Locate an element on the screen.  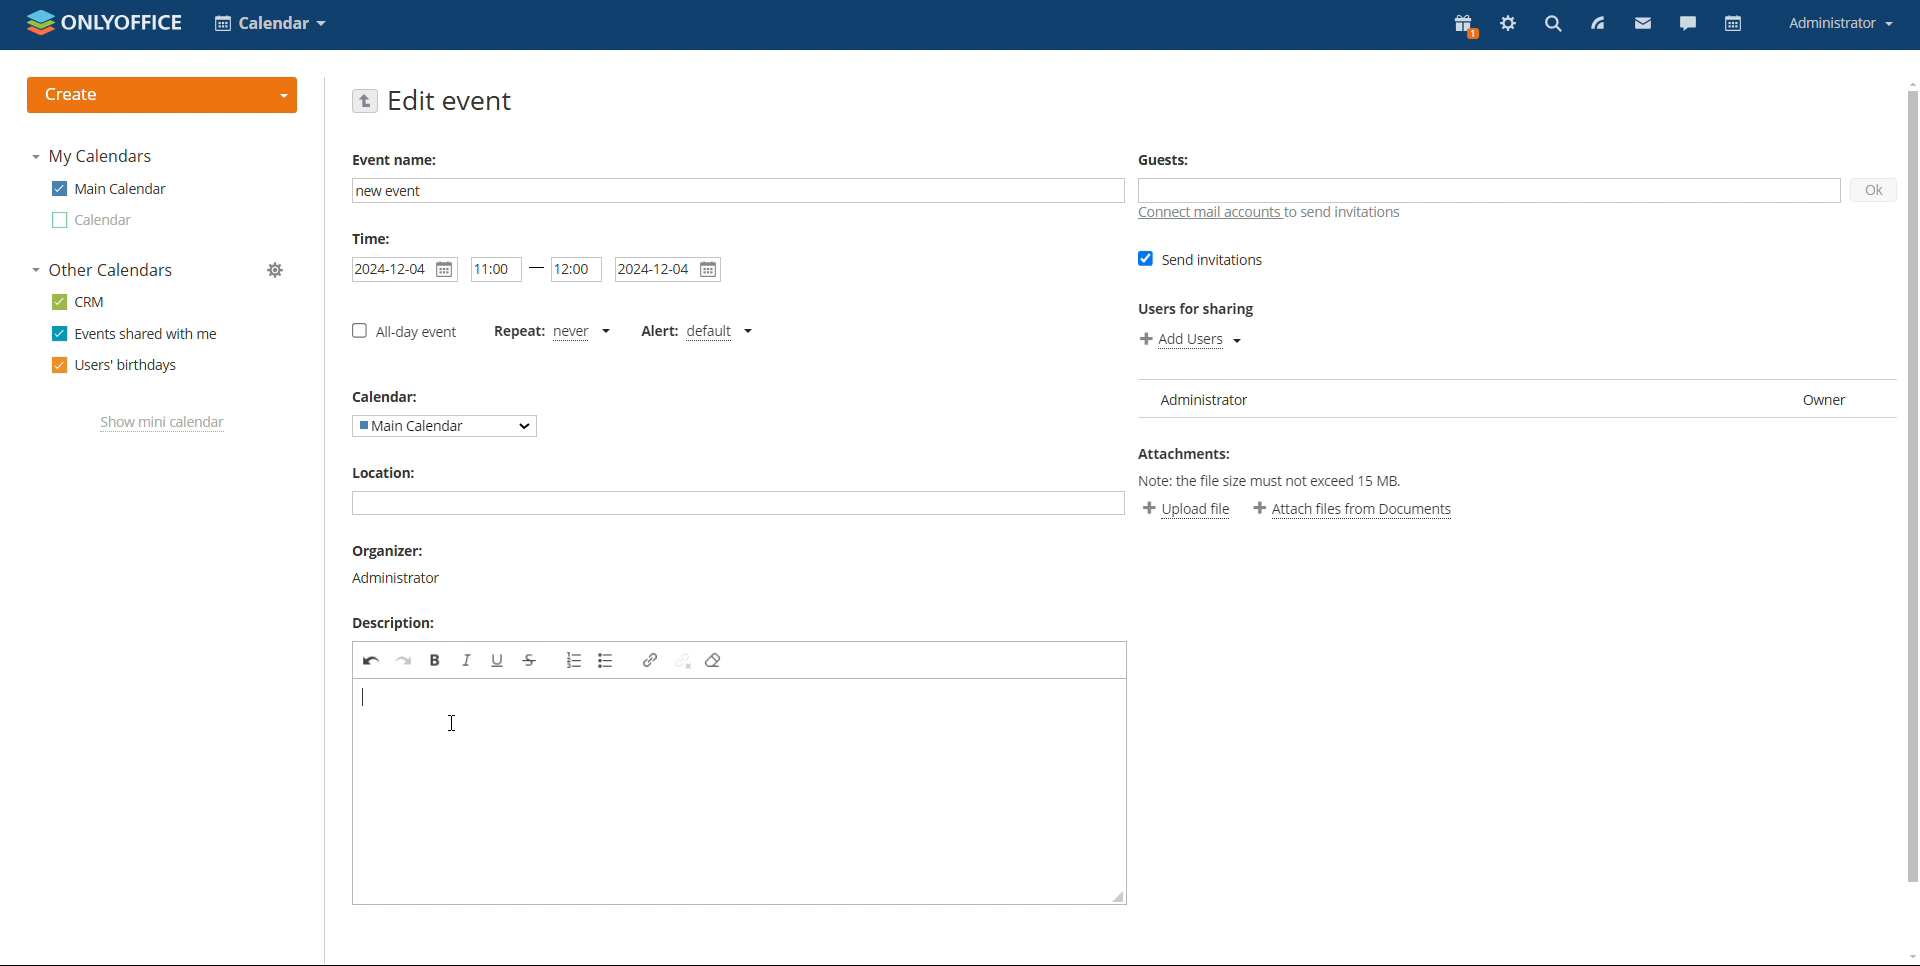
organizer is located at coordinates (398, 565).